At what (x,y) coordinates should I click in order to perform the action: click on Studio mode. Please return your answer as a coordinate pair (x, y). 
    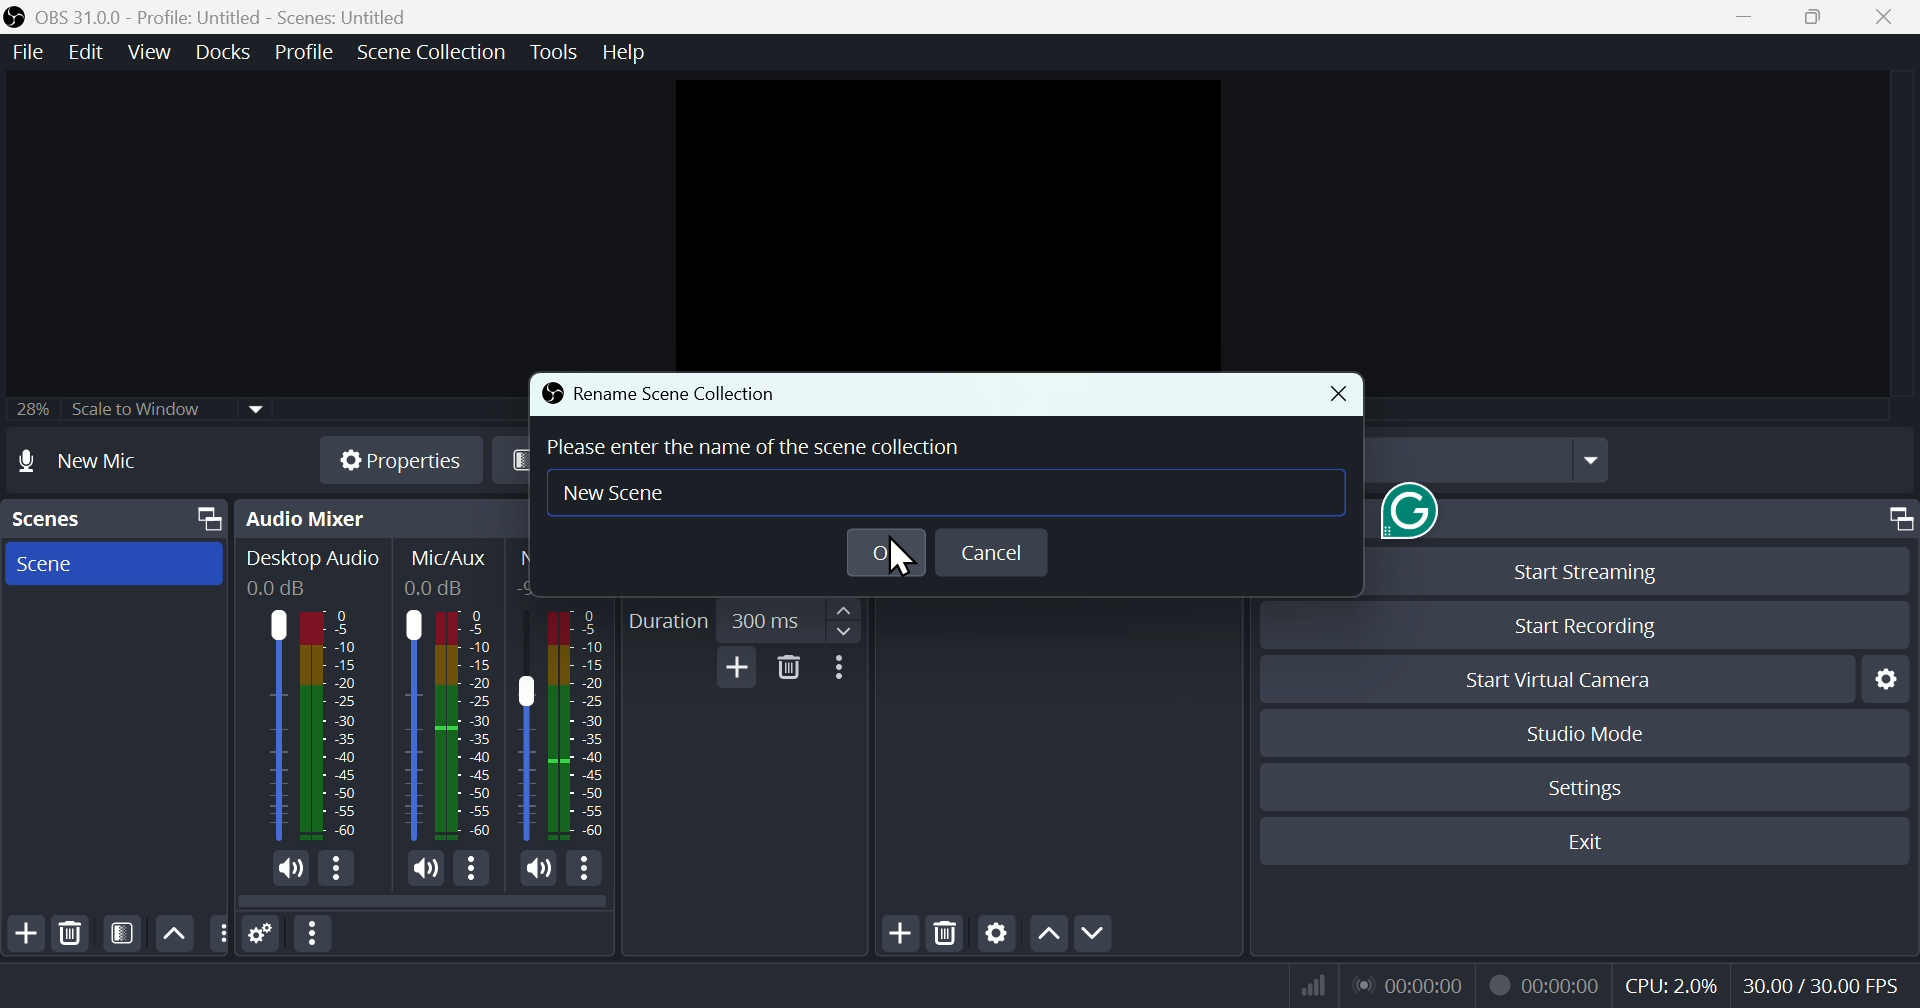
    Looking at the image, I should click on (1608, 736).